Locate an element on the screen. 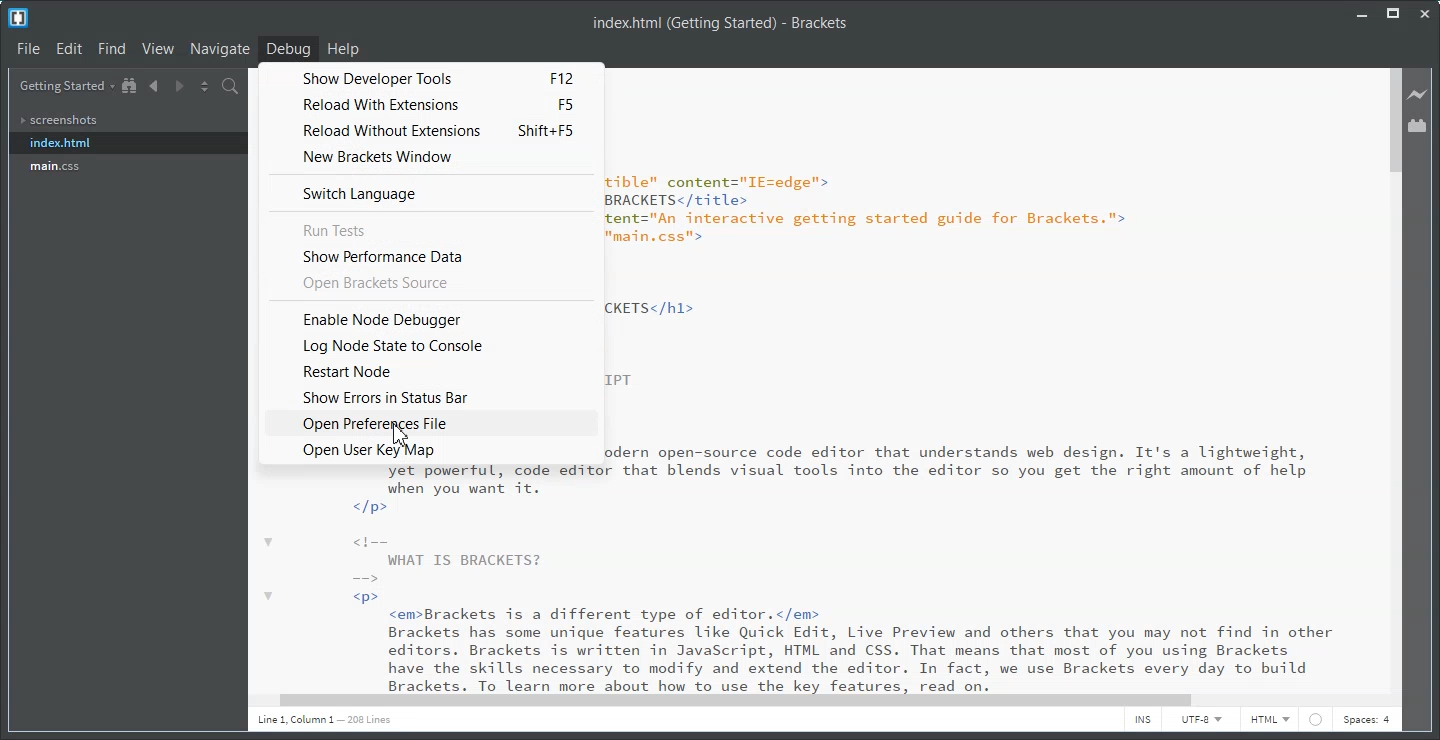 This screenshot has height=740, width=1440. Logo is located at coordinates (18, 18).